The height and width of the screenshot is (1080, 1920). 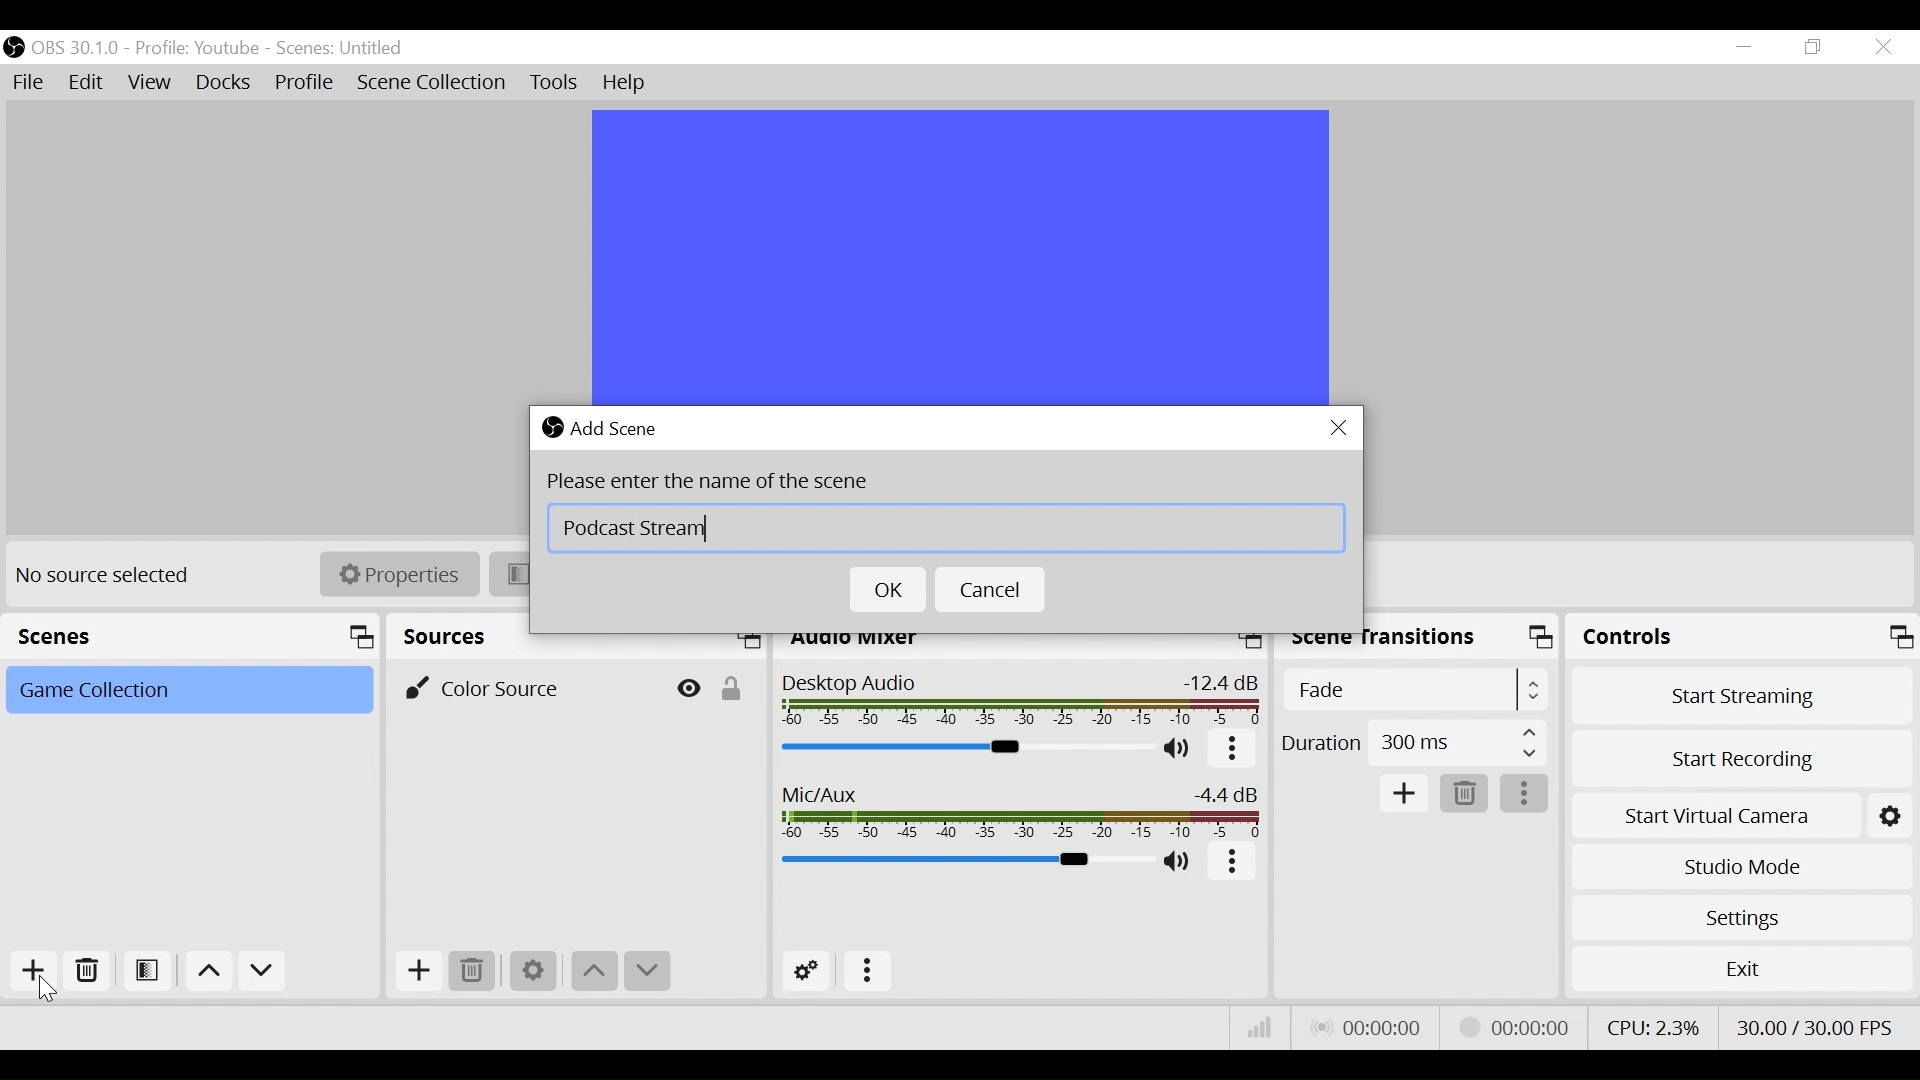 I want to click on Profile , so click(x=201, y=48).